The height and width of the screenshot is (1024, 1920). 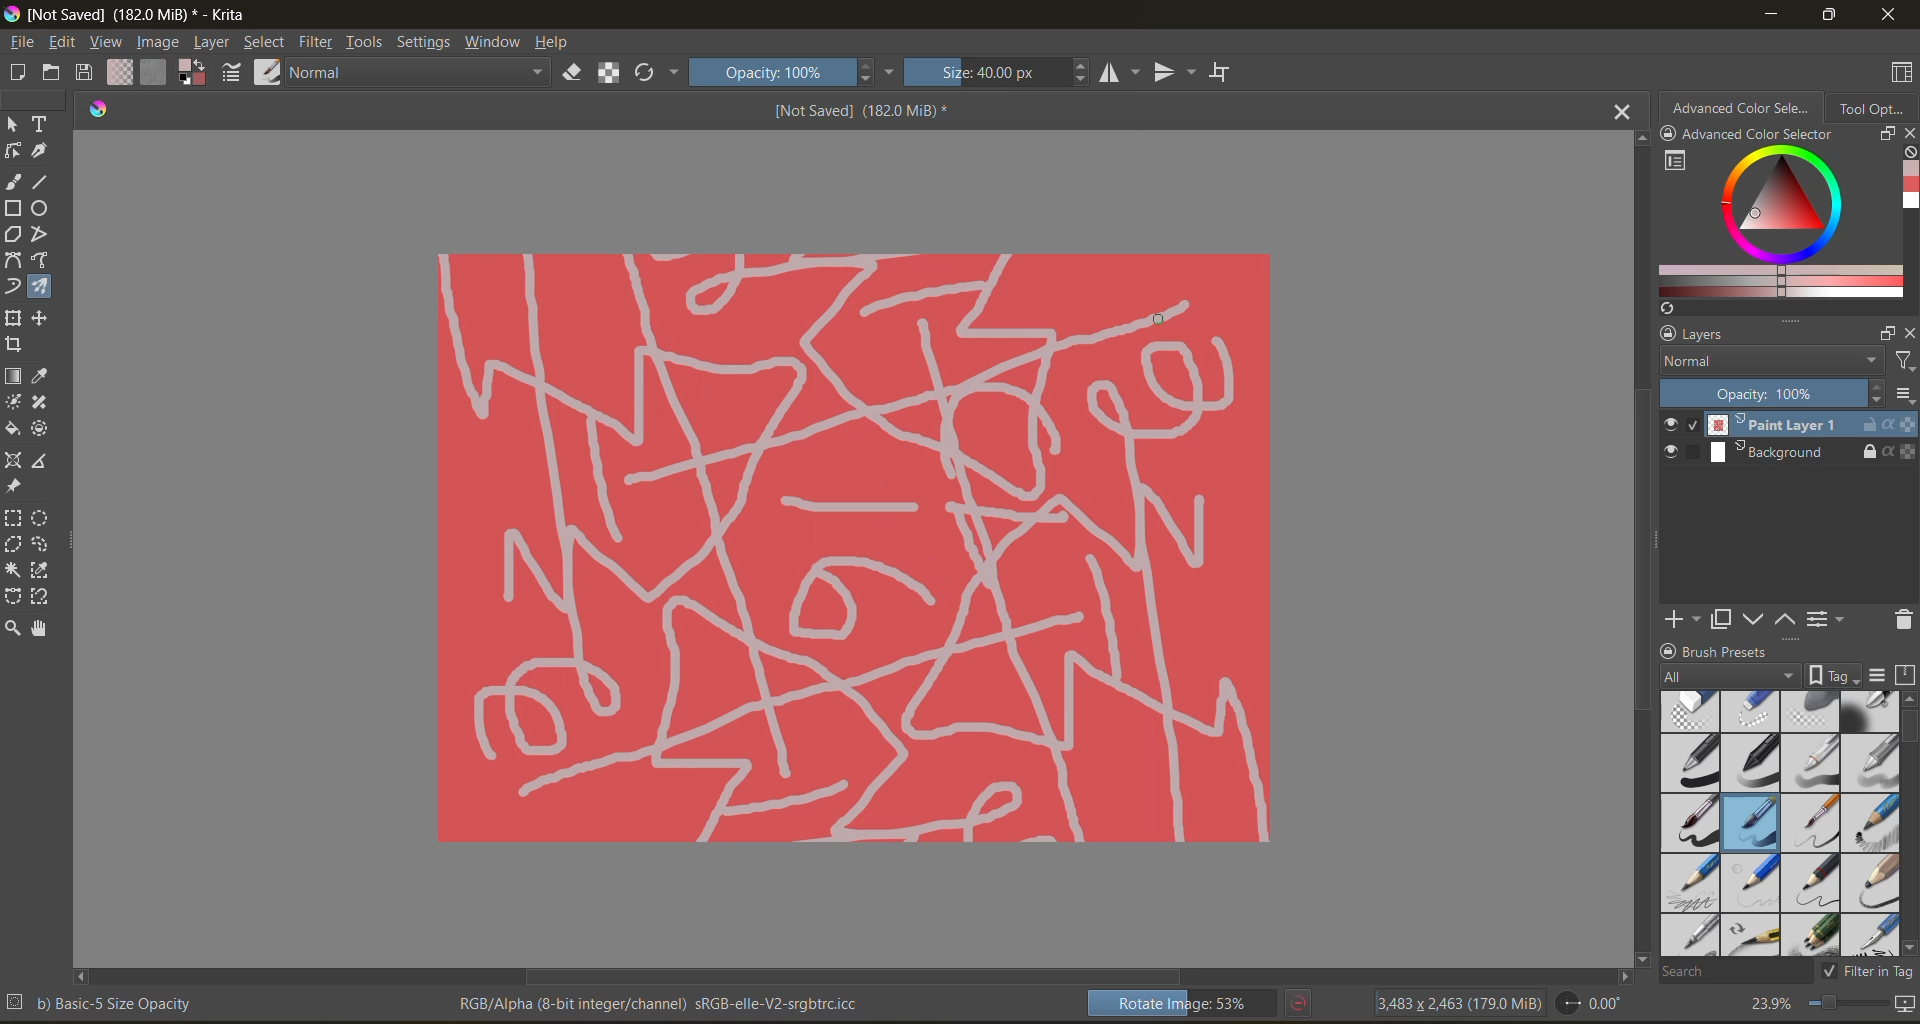 What do you see at coordinates (1461, 1002) in the screenshot?
I see `image metadata` at bounding box center [1461, 1002].